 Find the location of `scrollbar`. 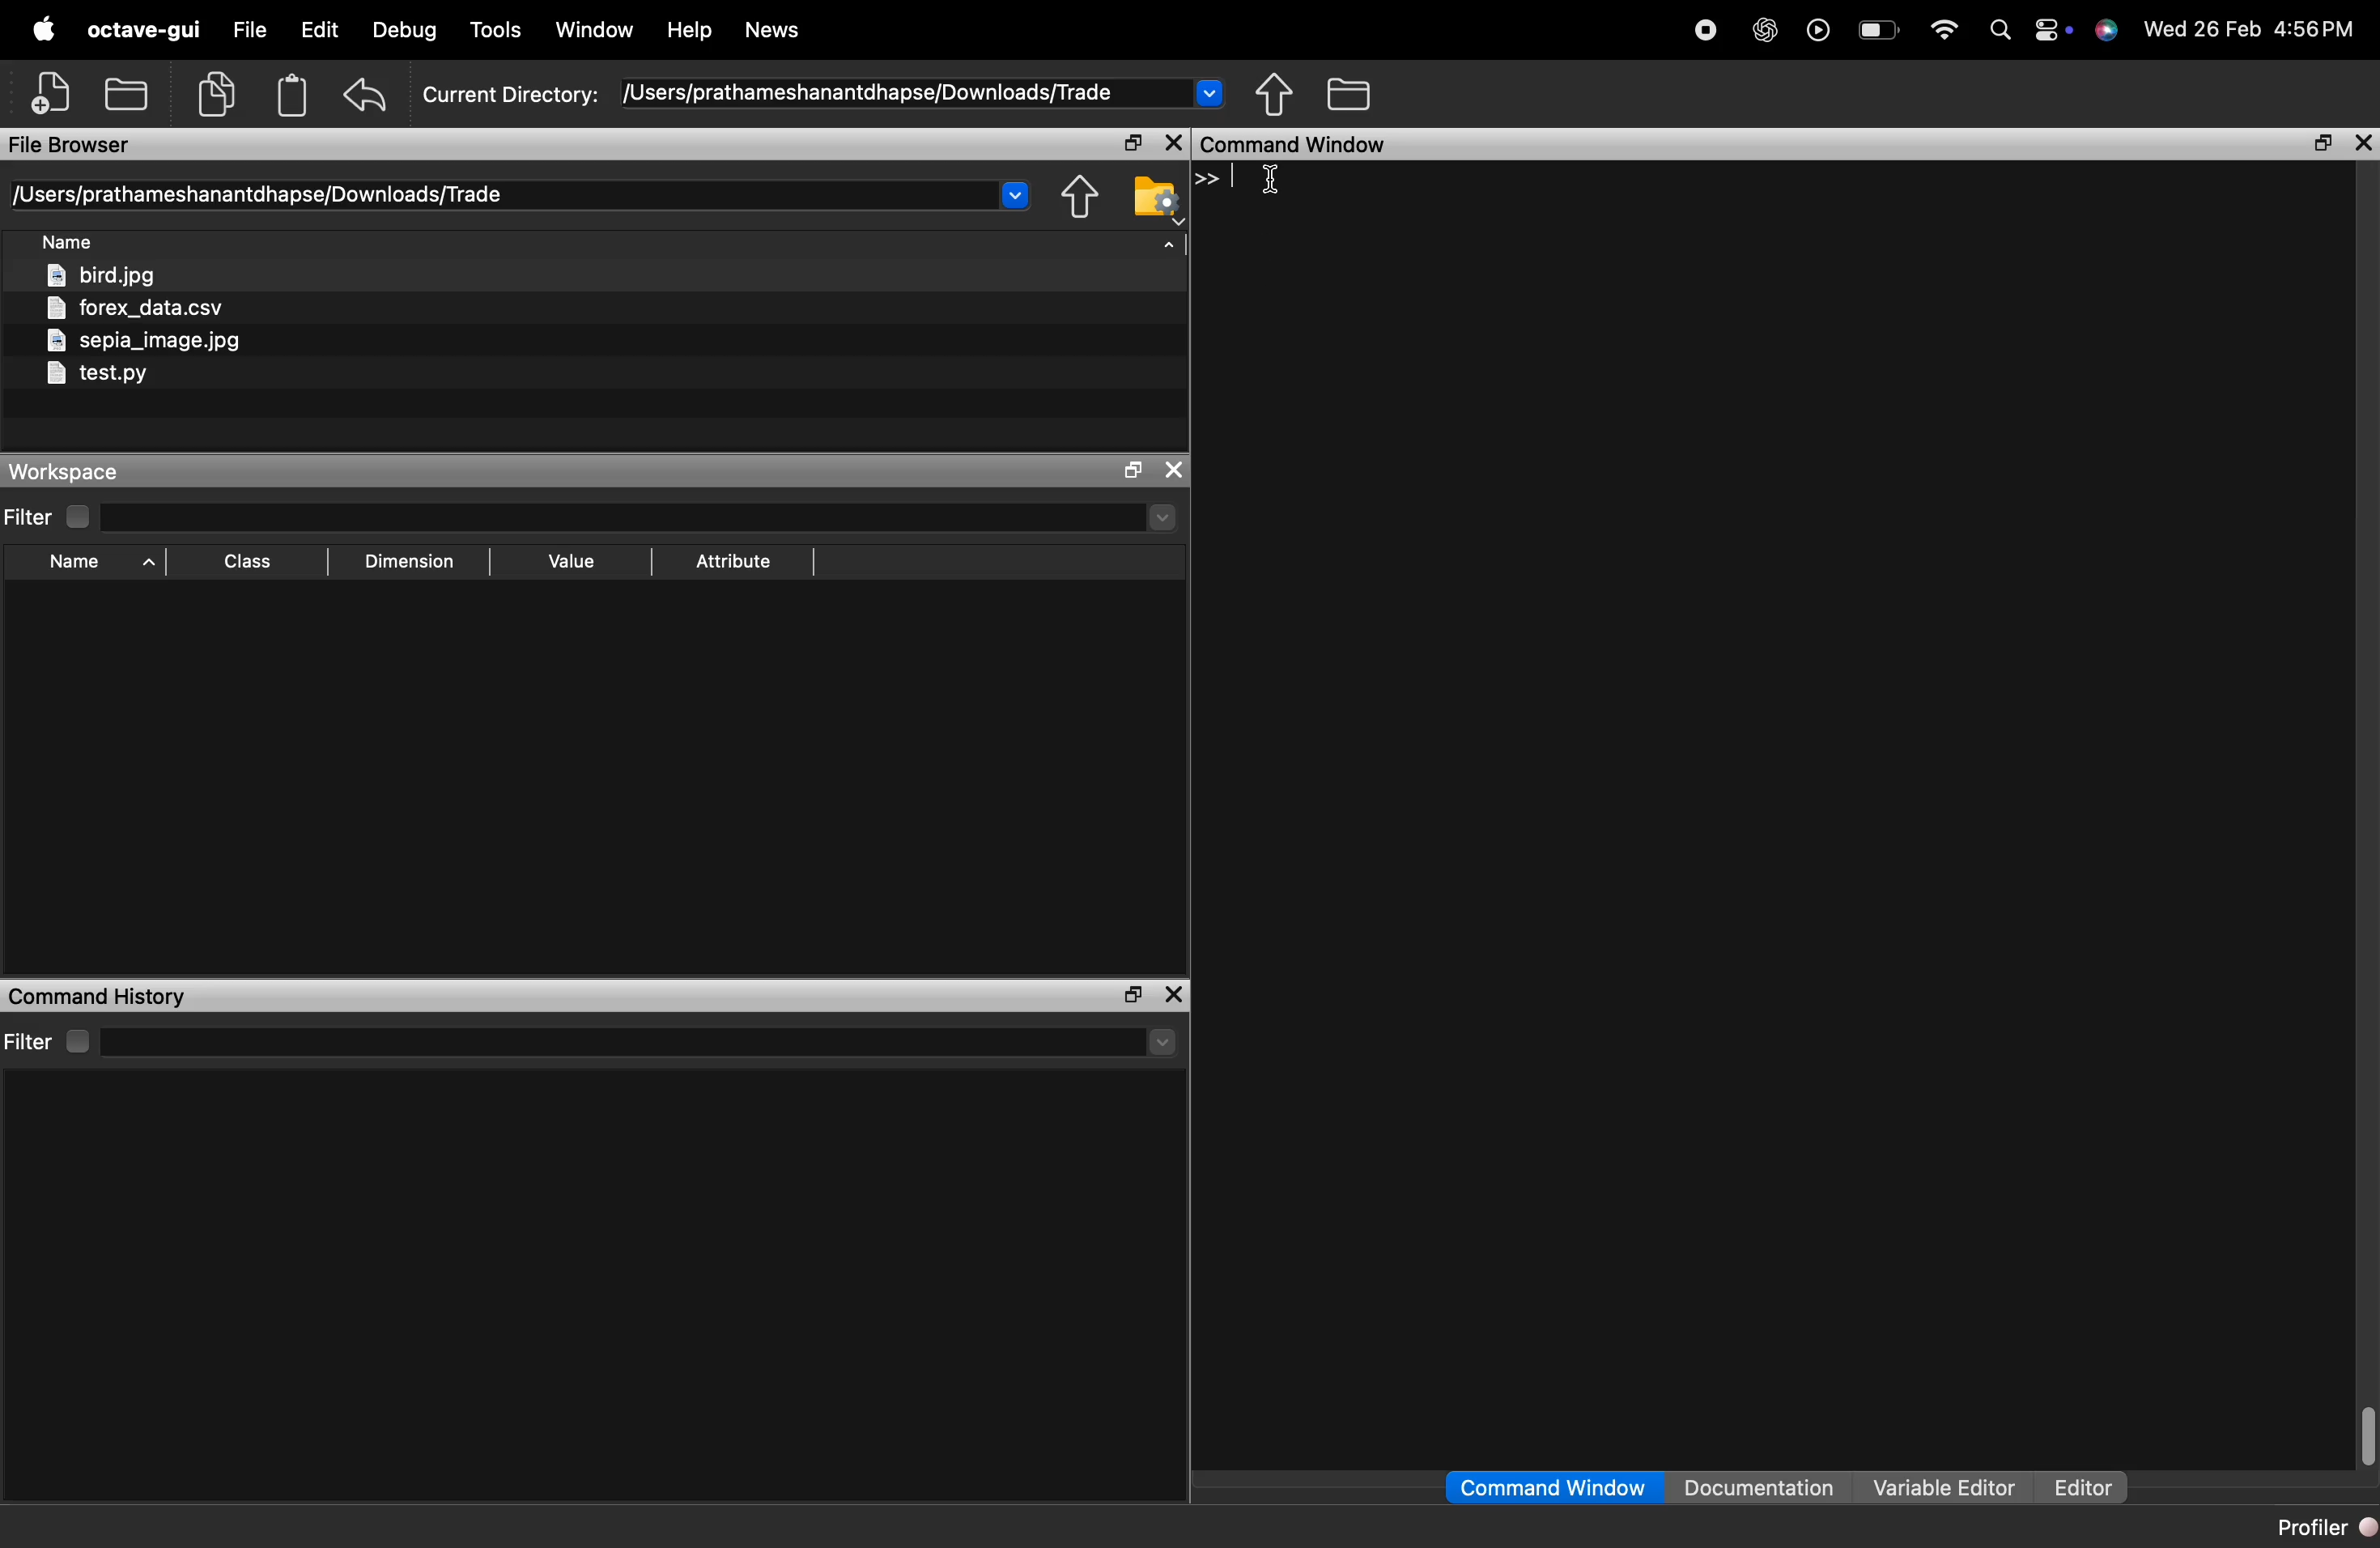

scrollbar is located at coordinates (2364, 1440).